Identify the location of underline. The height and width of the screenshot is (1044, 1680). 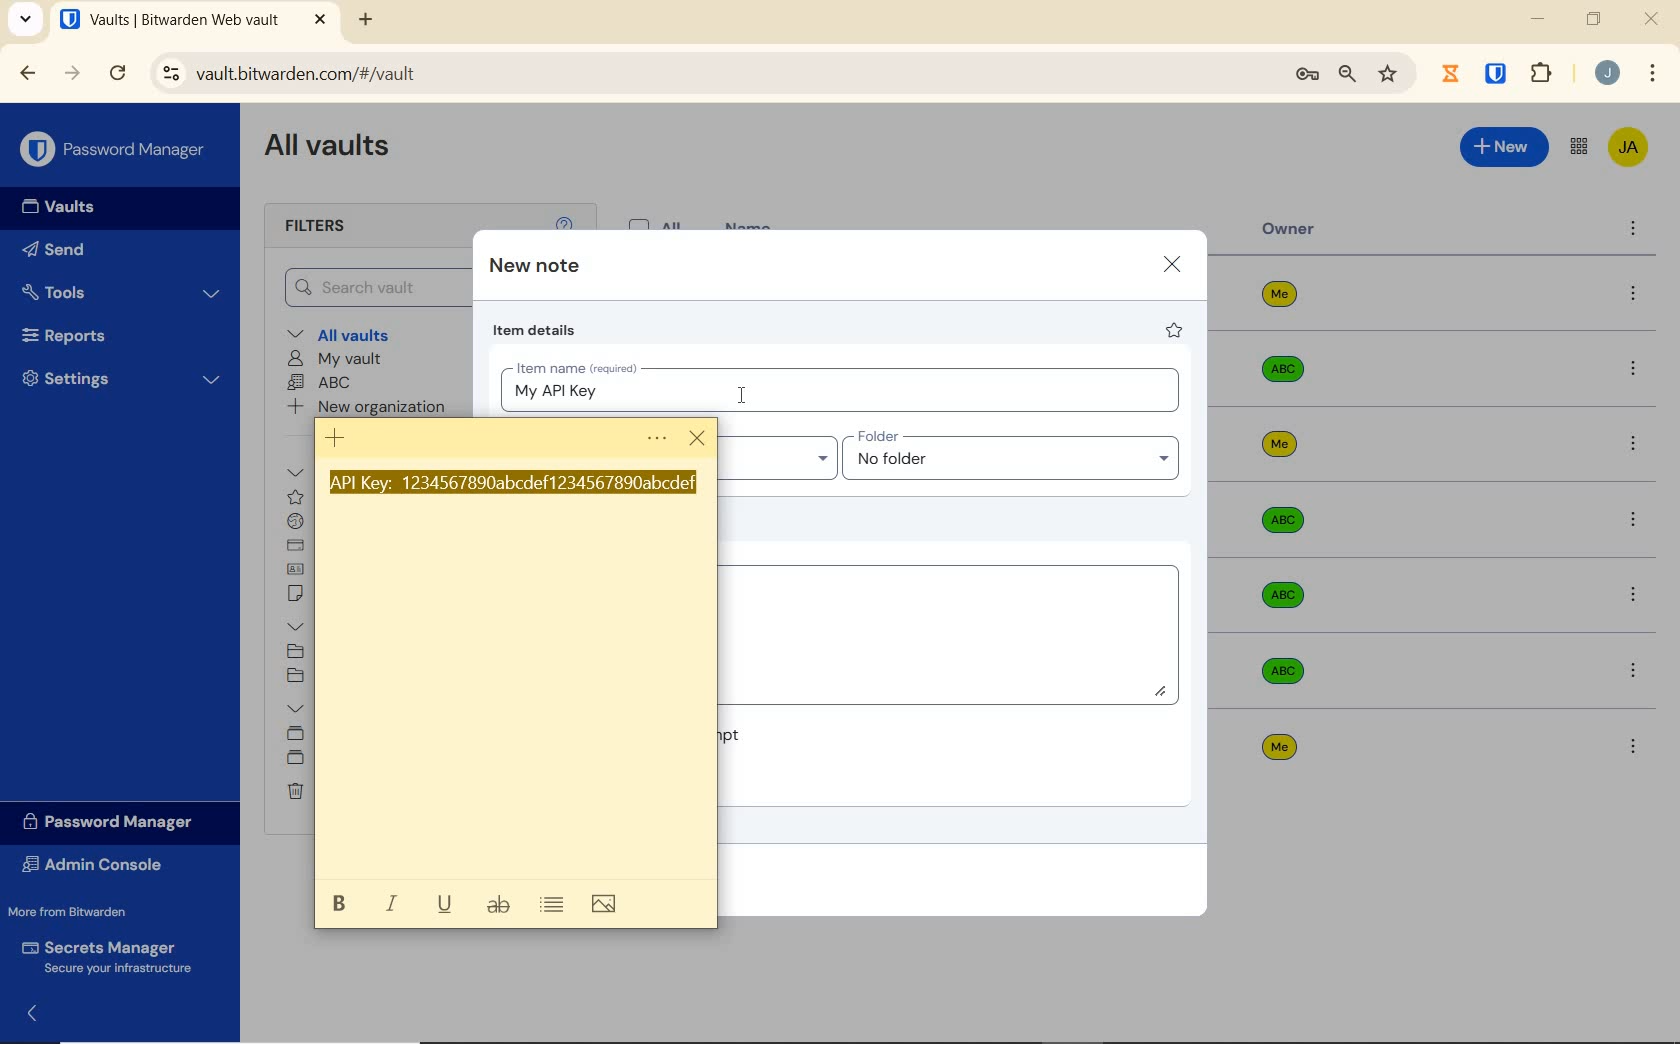
(446, 902).